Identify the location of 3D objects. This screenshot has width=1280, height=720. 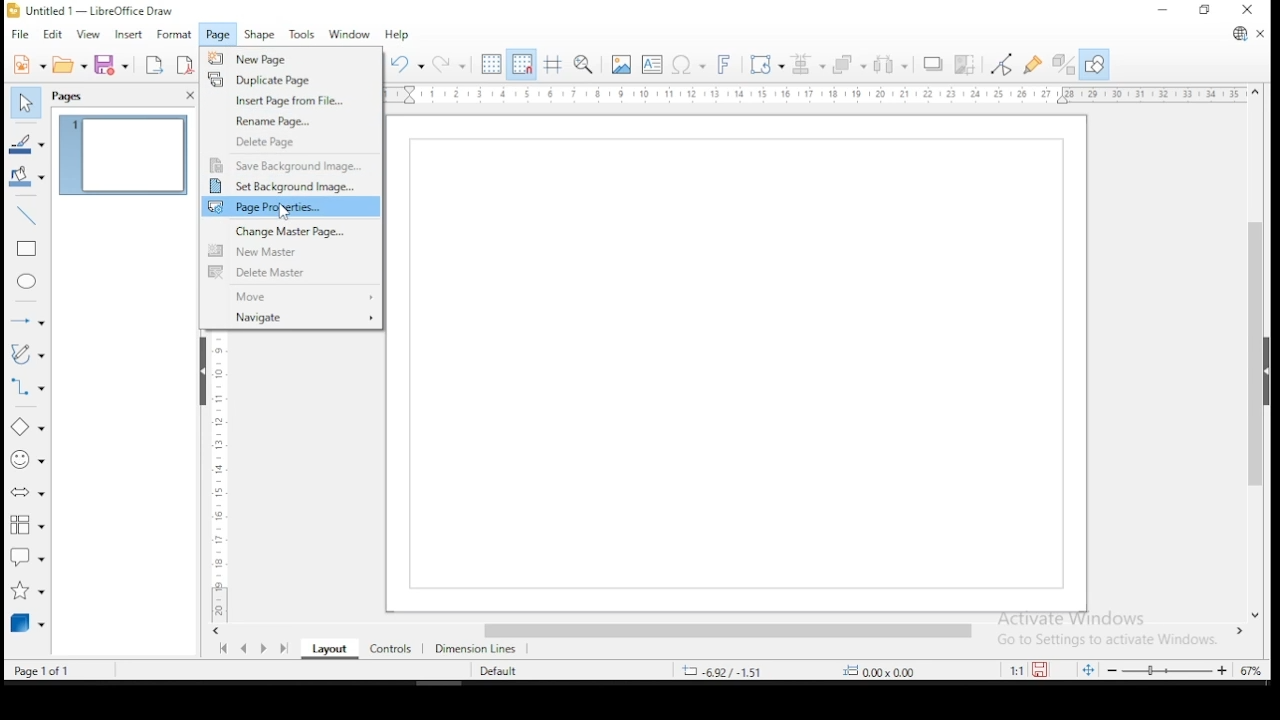
(27, 624).